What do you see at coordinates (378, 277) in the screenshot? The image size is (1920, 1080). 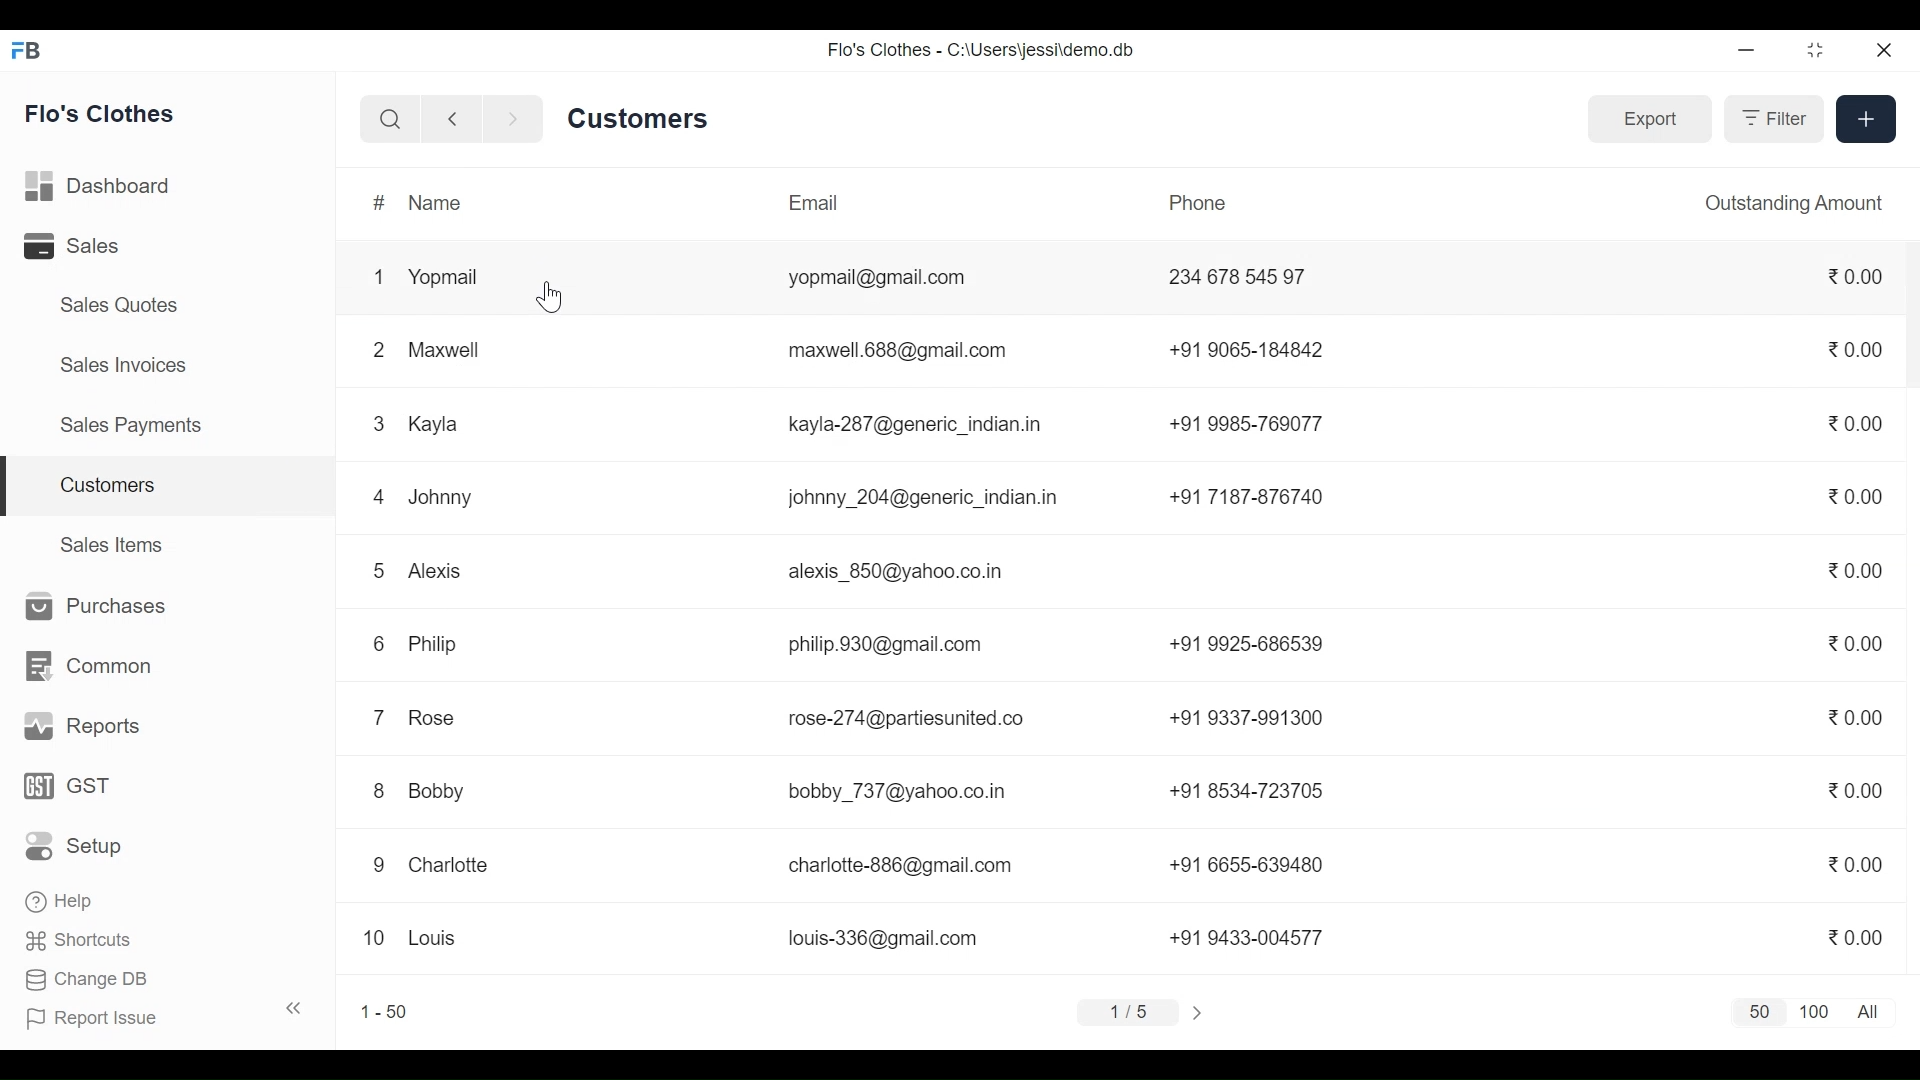 I see `1` at bounding box center [378, 277].